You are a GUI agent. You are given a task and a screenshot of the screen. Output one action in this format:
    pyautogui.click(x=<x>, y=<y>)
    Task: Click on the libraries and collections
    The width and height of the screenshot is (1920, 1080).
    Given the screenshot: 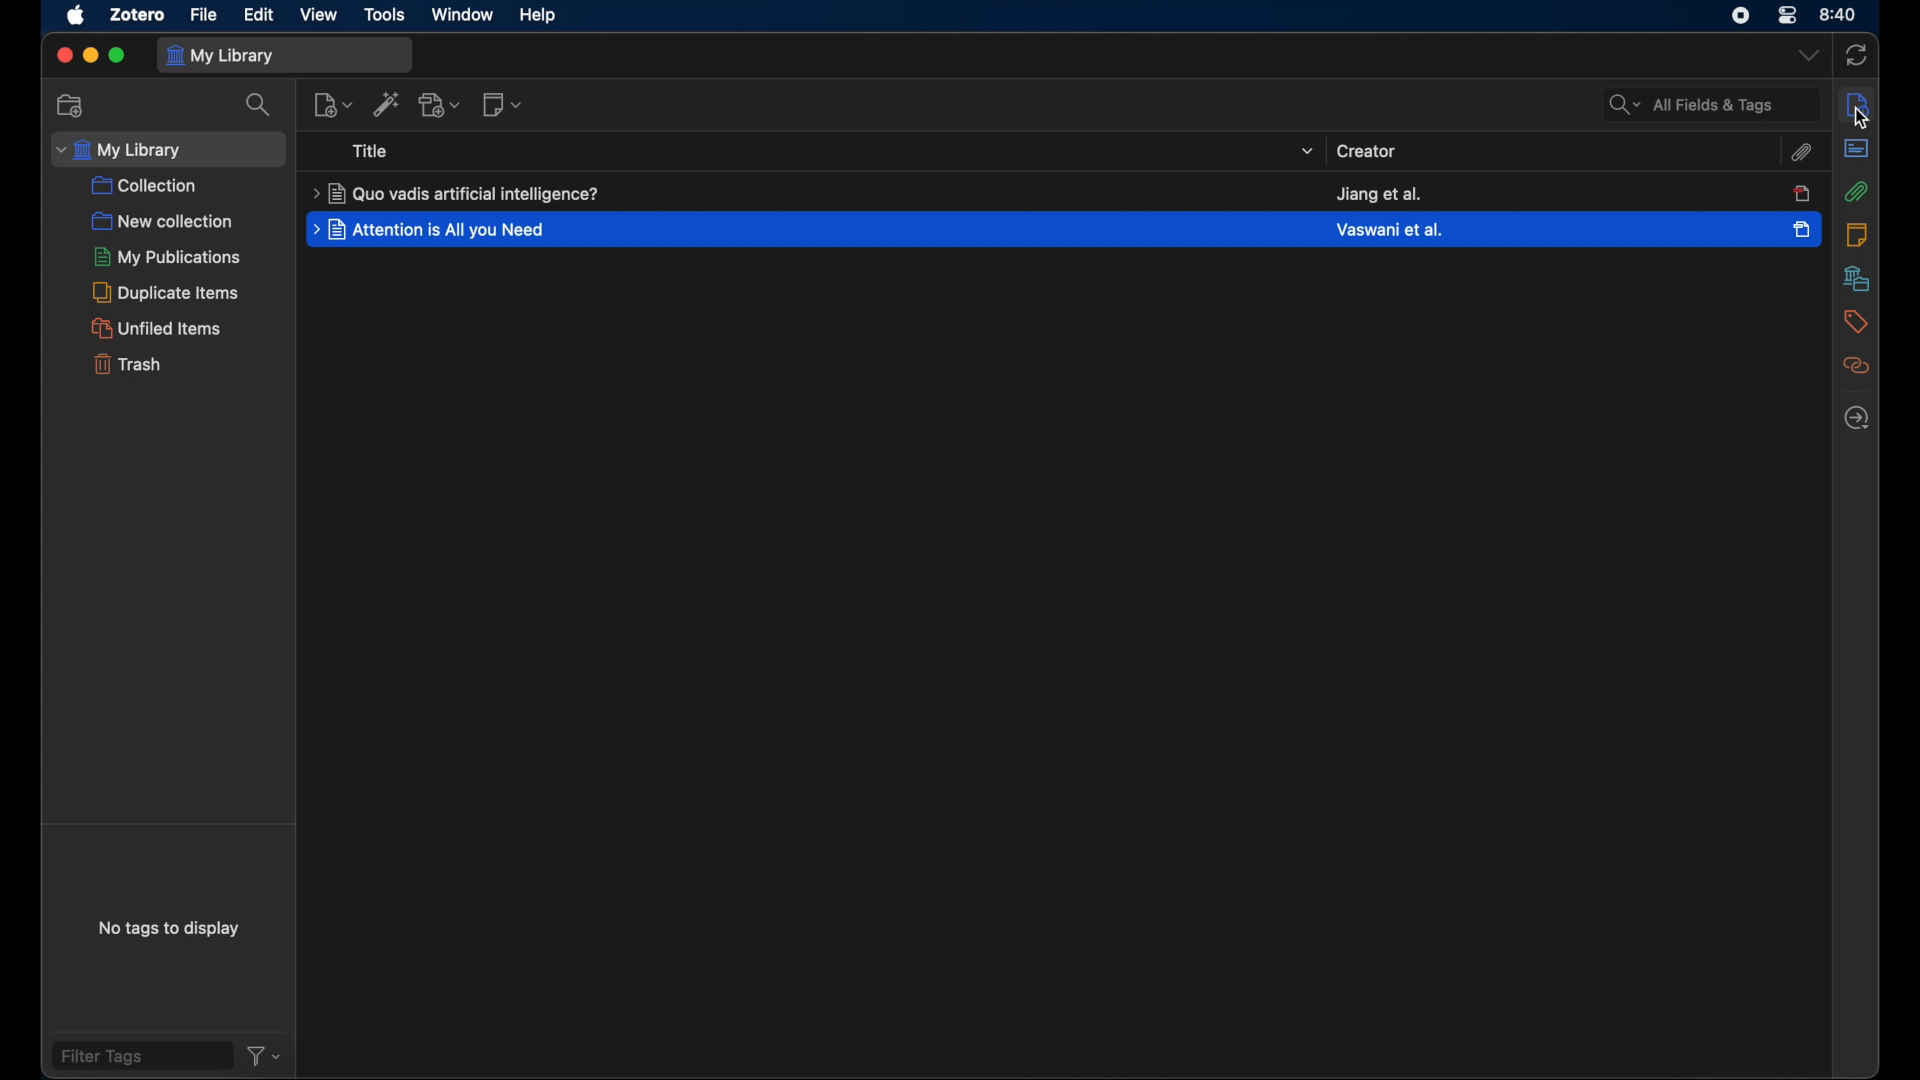 What is the action you would take?
    pyautogui.click(x=1856, y=279)
    